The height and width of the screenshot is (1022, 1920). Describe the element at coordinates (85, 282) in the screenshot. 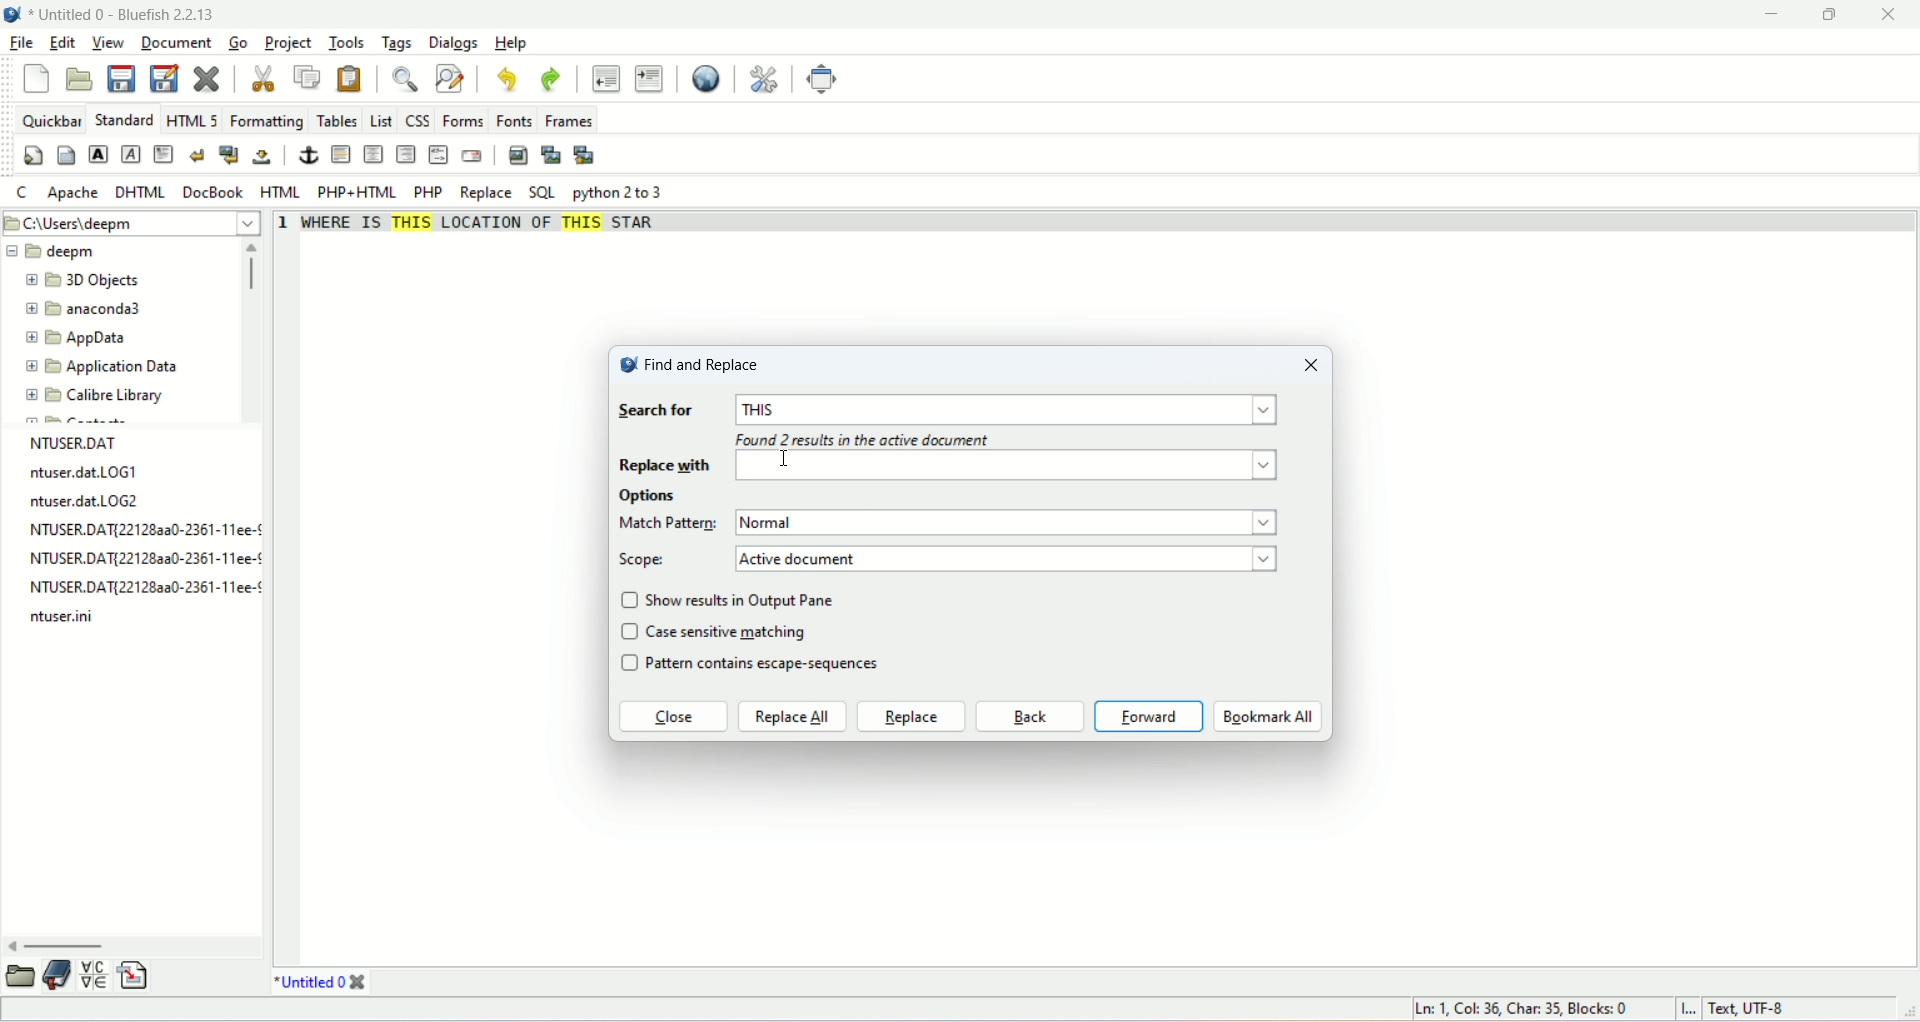

I see `3D objects` at that location.